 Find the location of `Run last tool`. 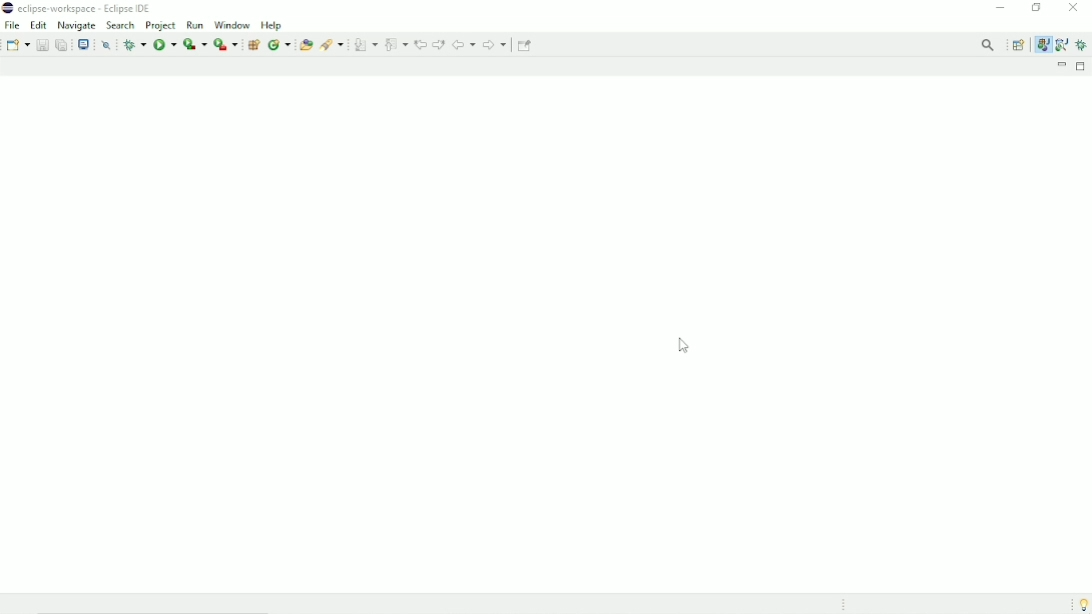

Run last tool is located at coordinates (226, 44).